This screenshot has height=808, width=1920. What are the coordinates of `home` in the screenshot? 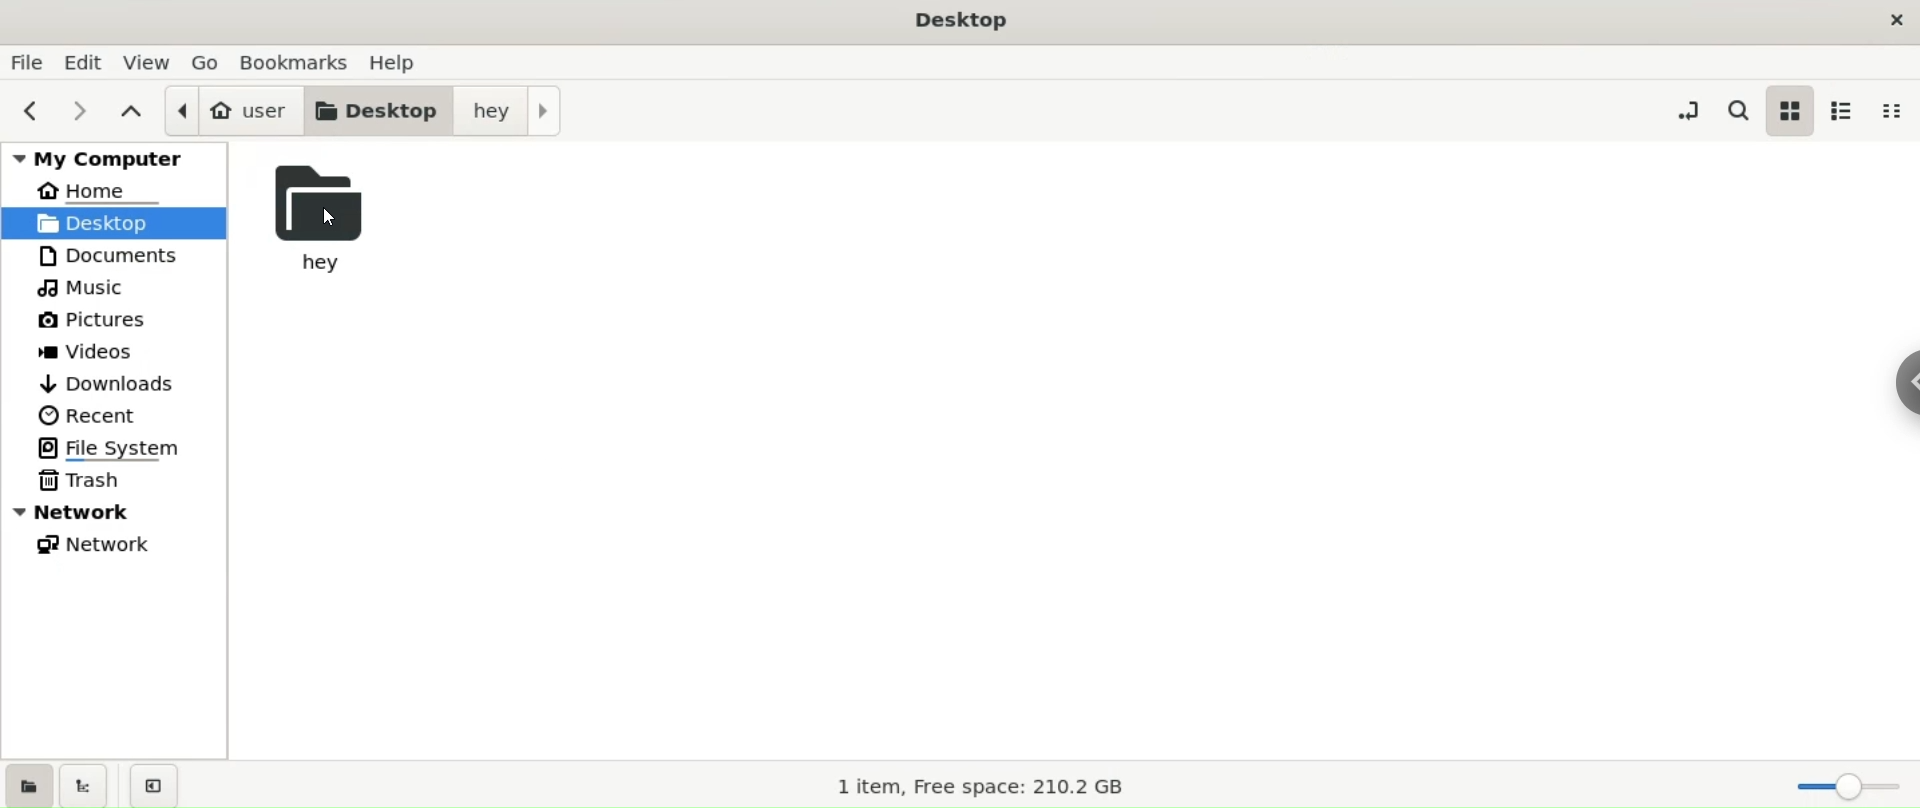 It's located at (114, 191).